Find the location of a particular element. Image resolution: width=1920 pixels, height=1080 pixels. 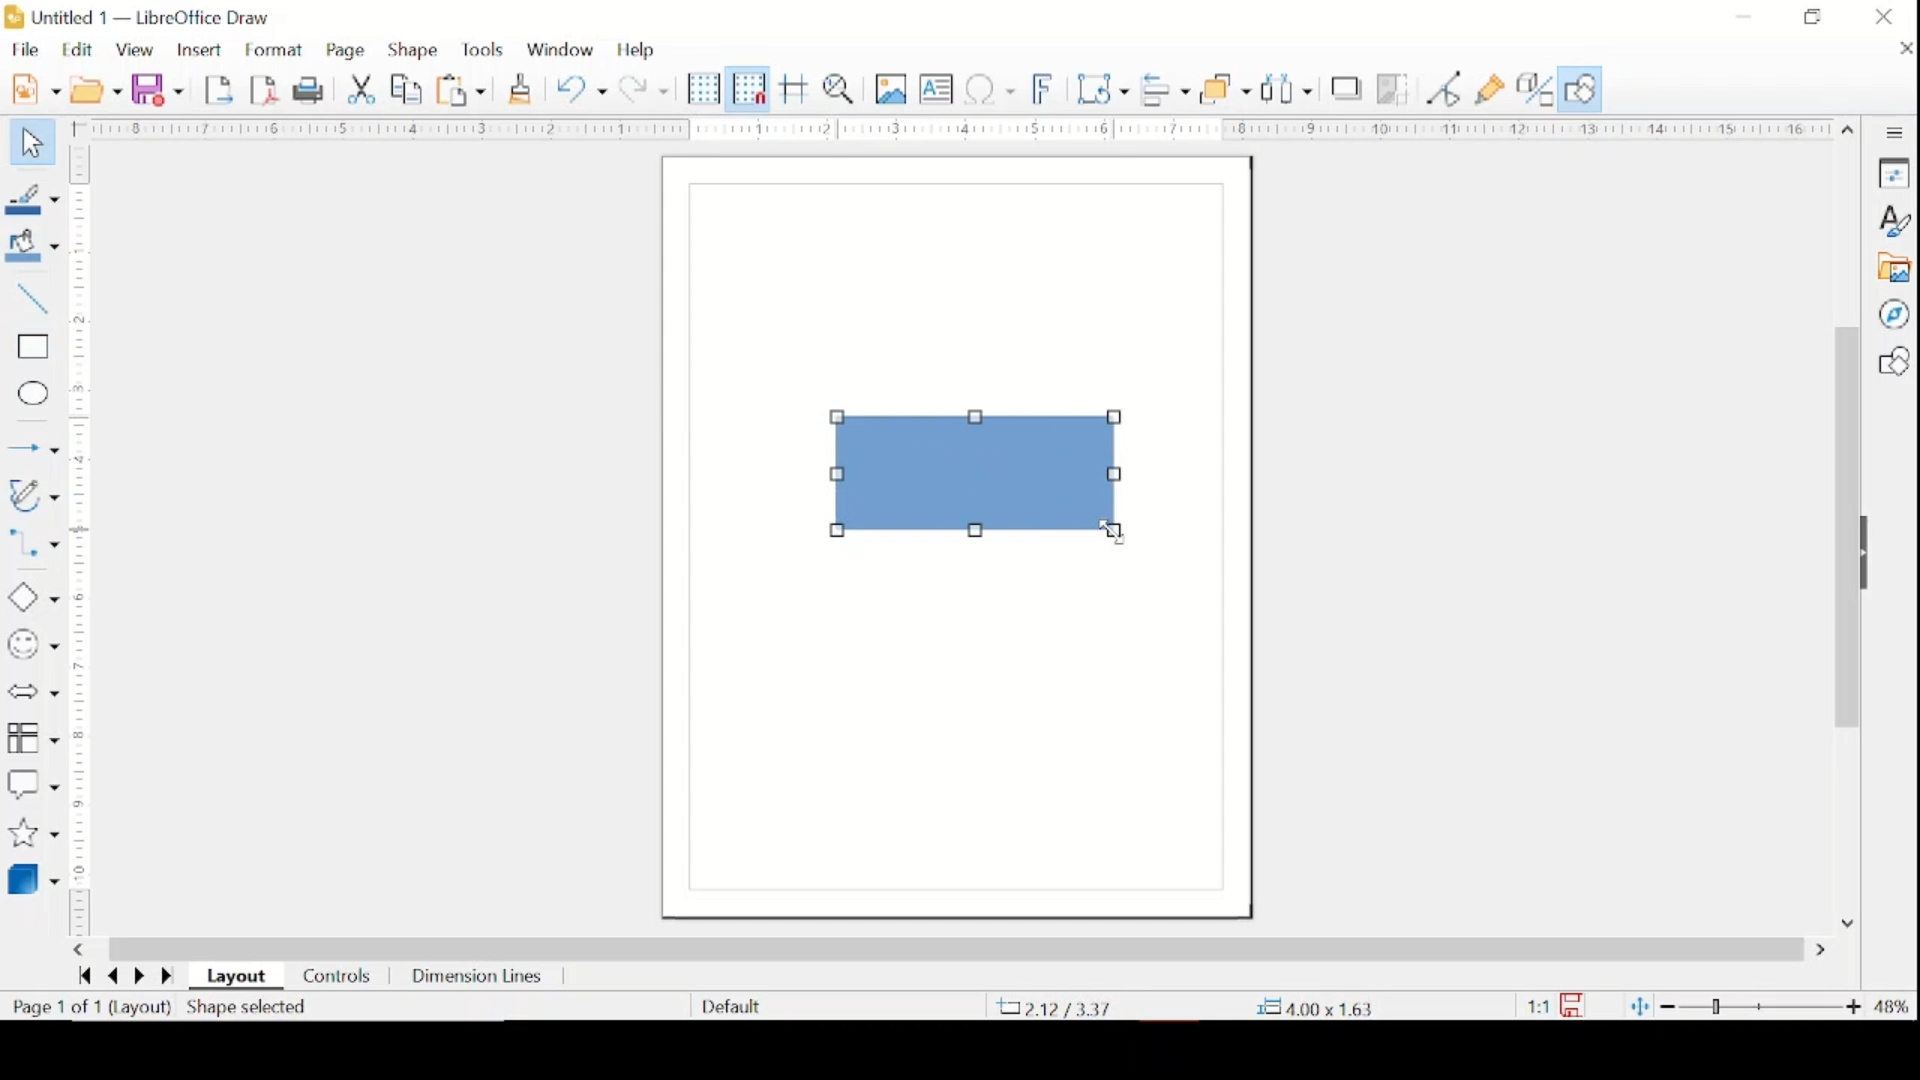

paste options is located at coordinates (462, 91).